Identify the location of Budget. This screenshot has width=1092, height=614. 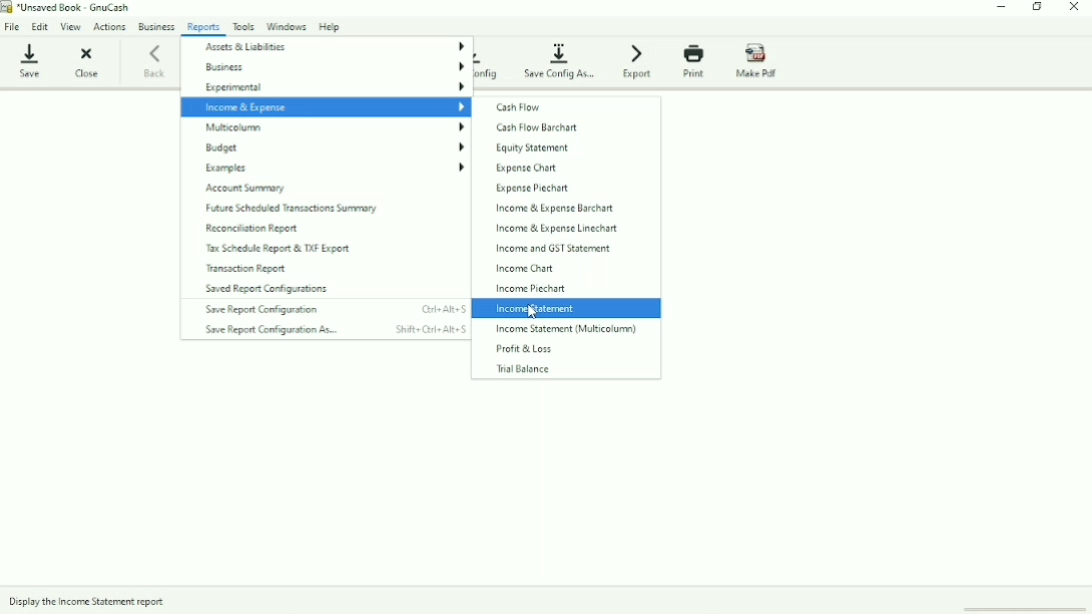
(335, 147).